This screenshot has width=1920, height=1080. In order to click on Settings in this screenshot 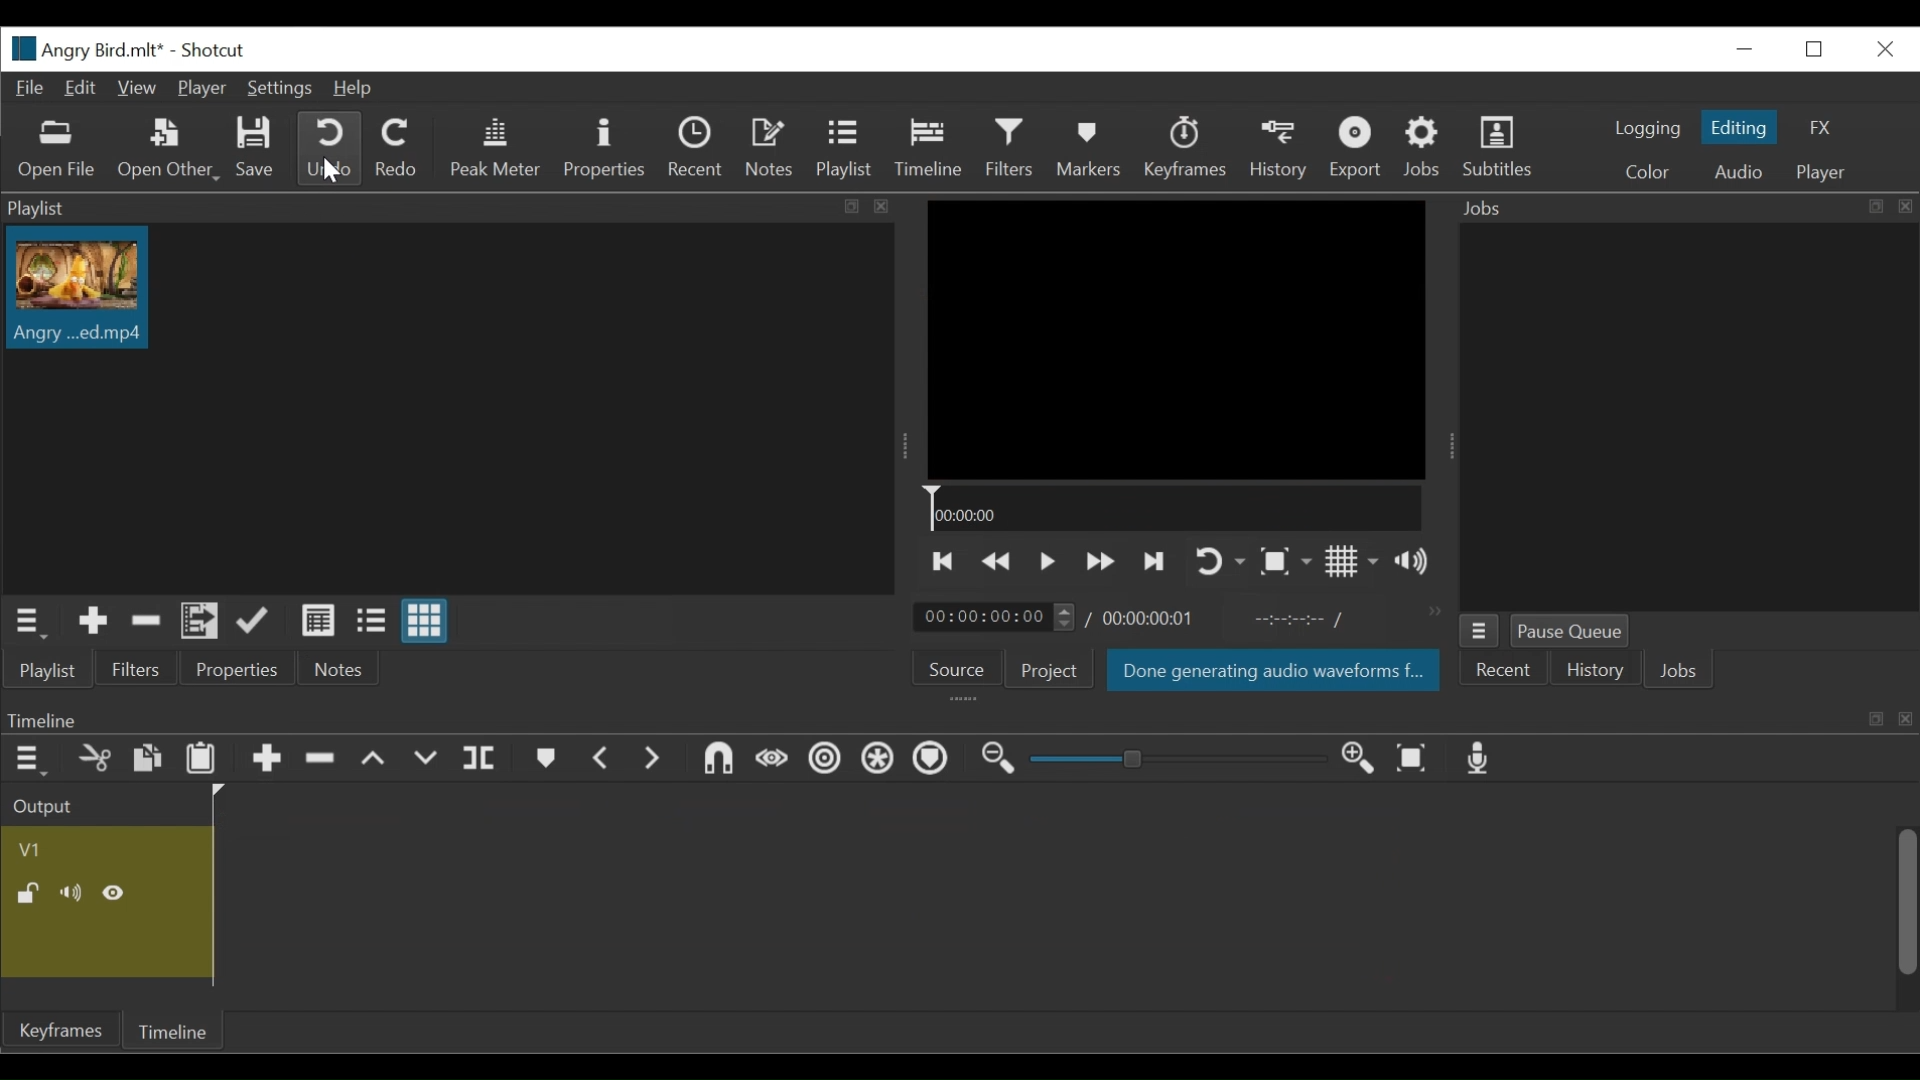, I will do `click(279, 87)`.